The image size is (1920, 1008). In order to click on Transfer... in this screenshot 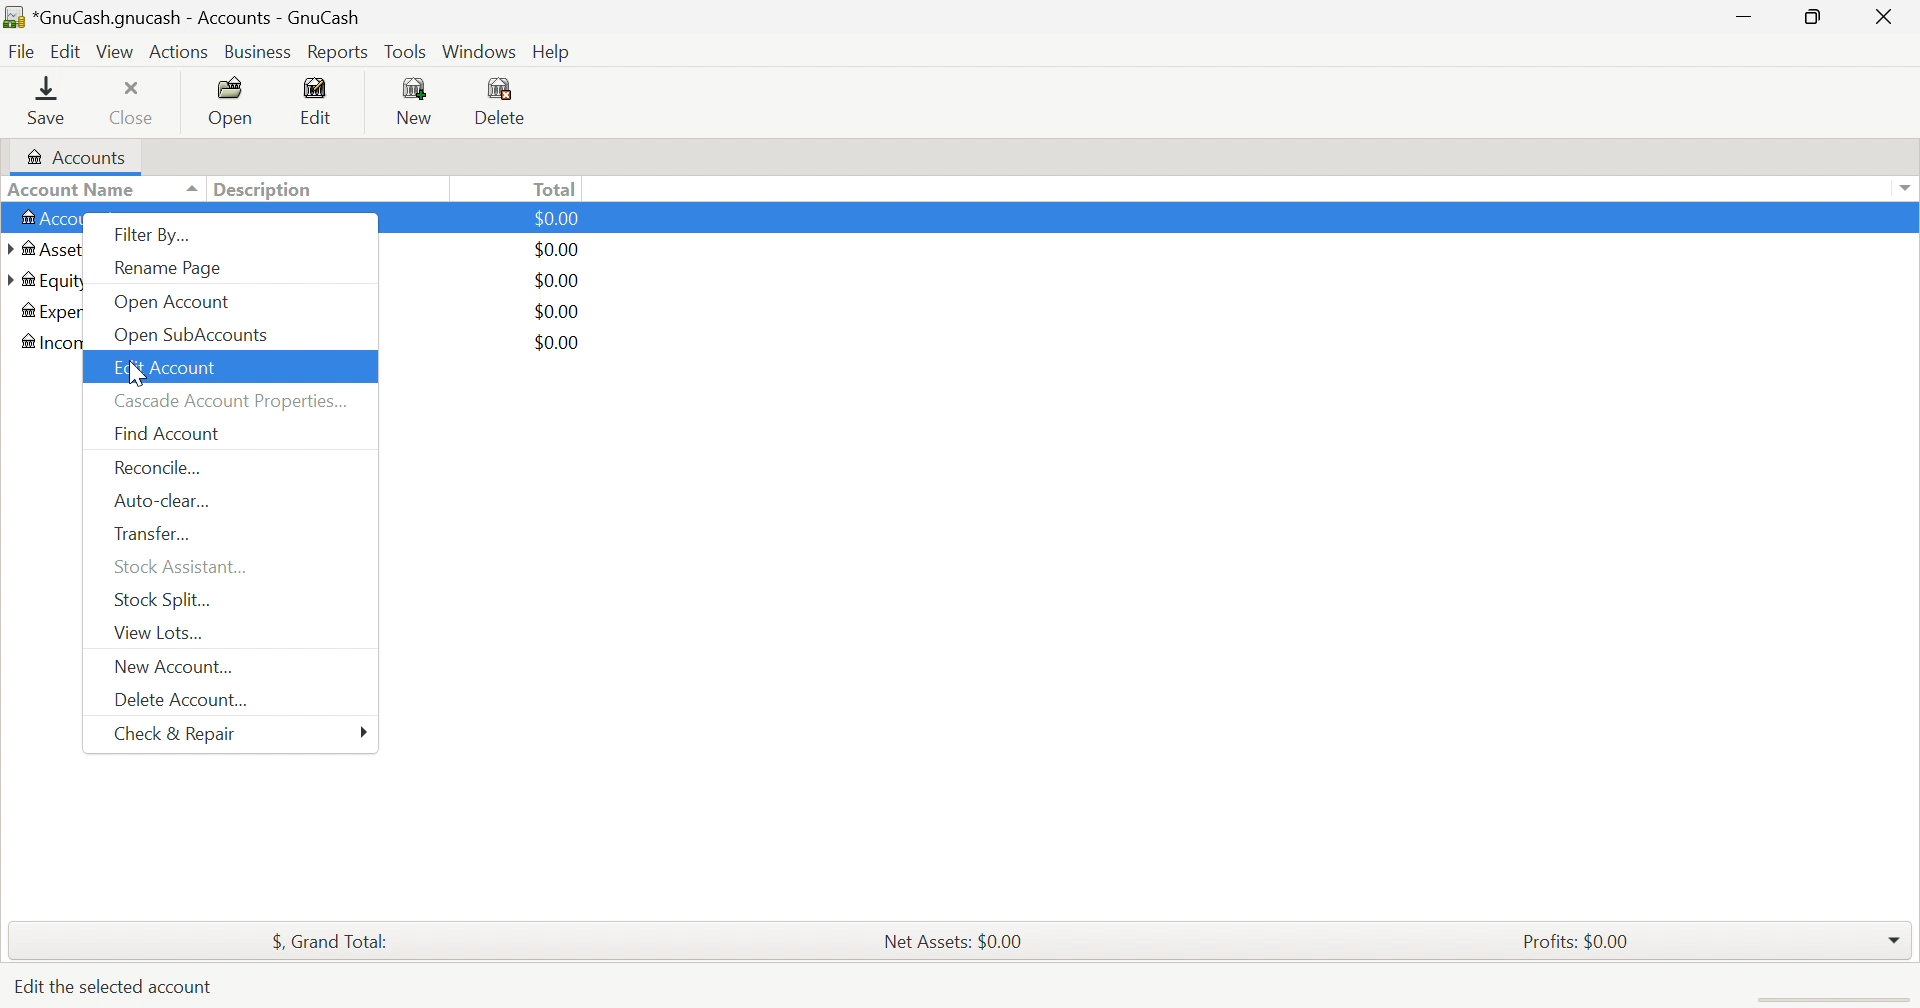, I will do `click(158, 534)`.